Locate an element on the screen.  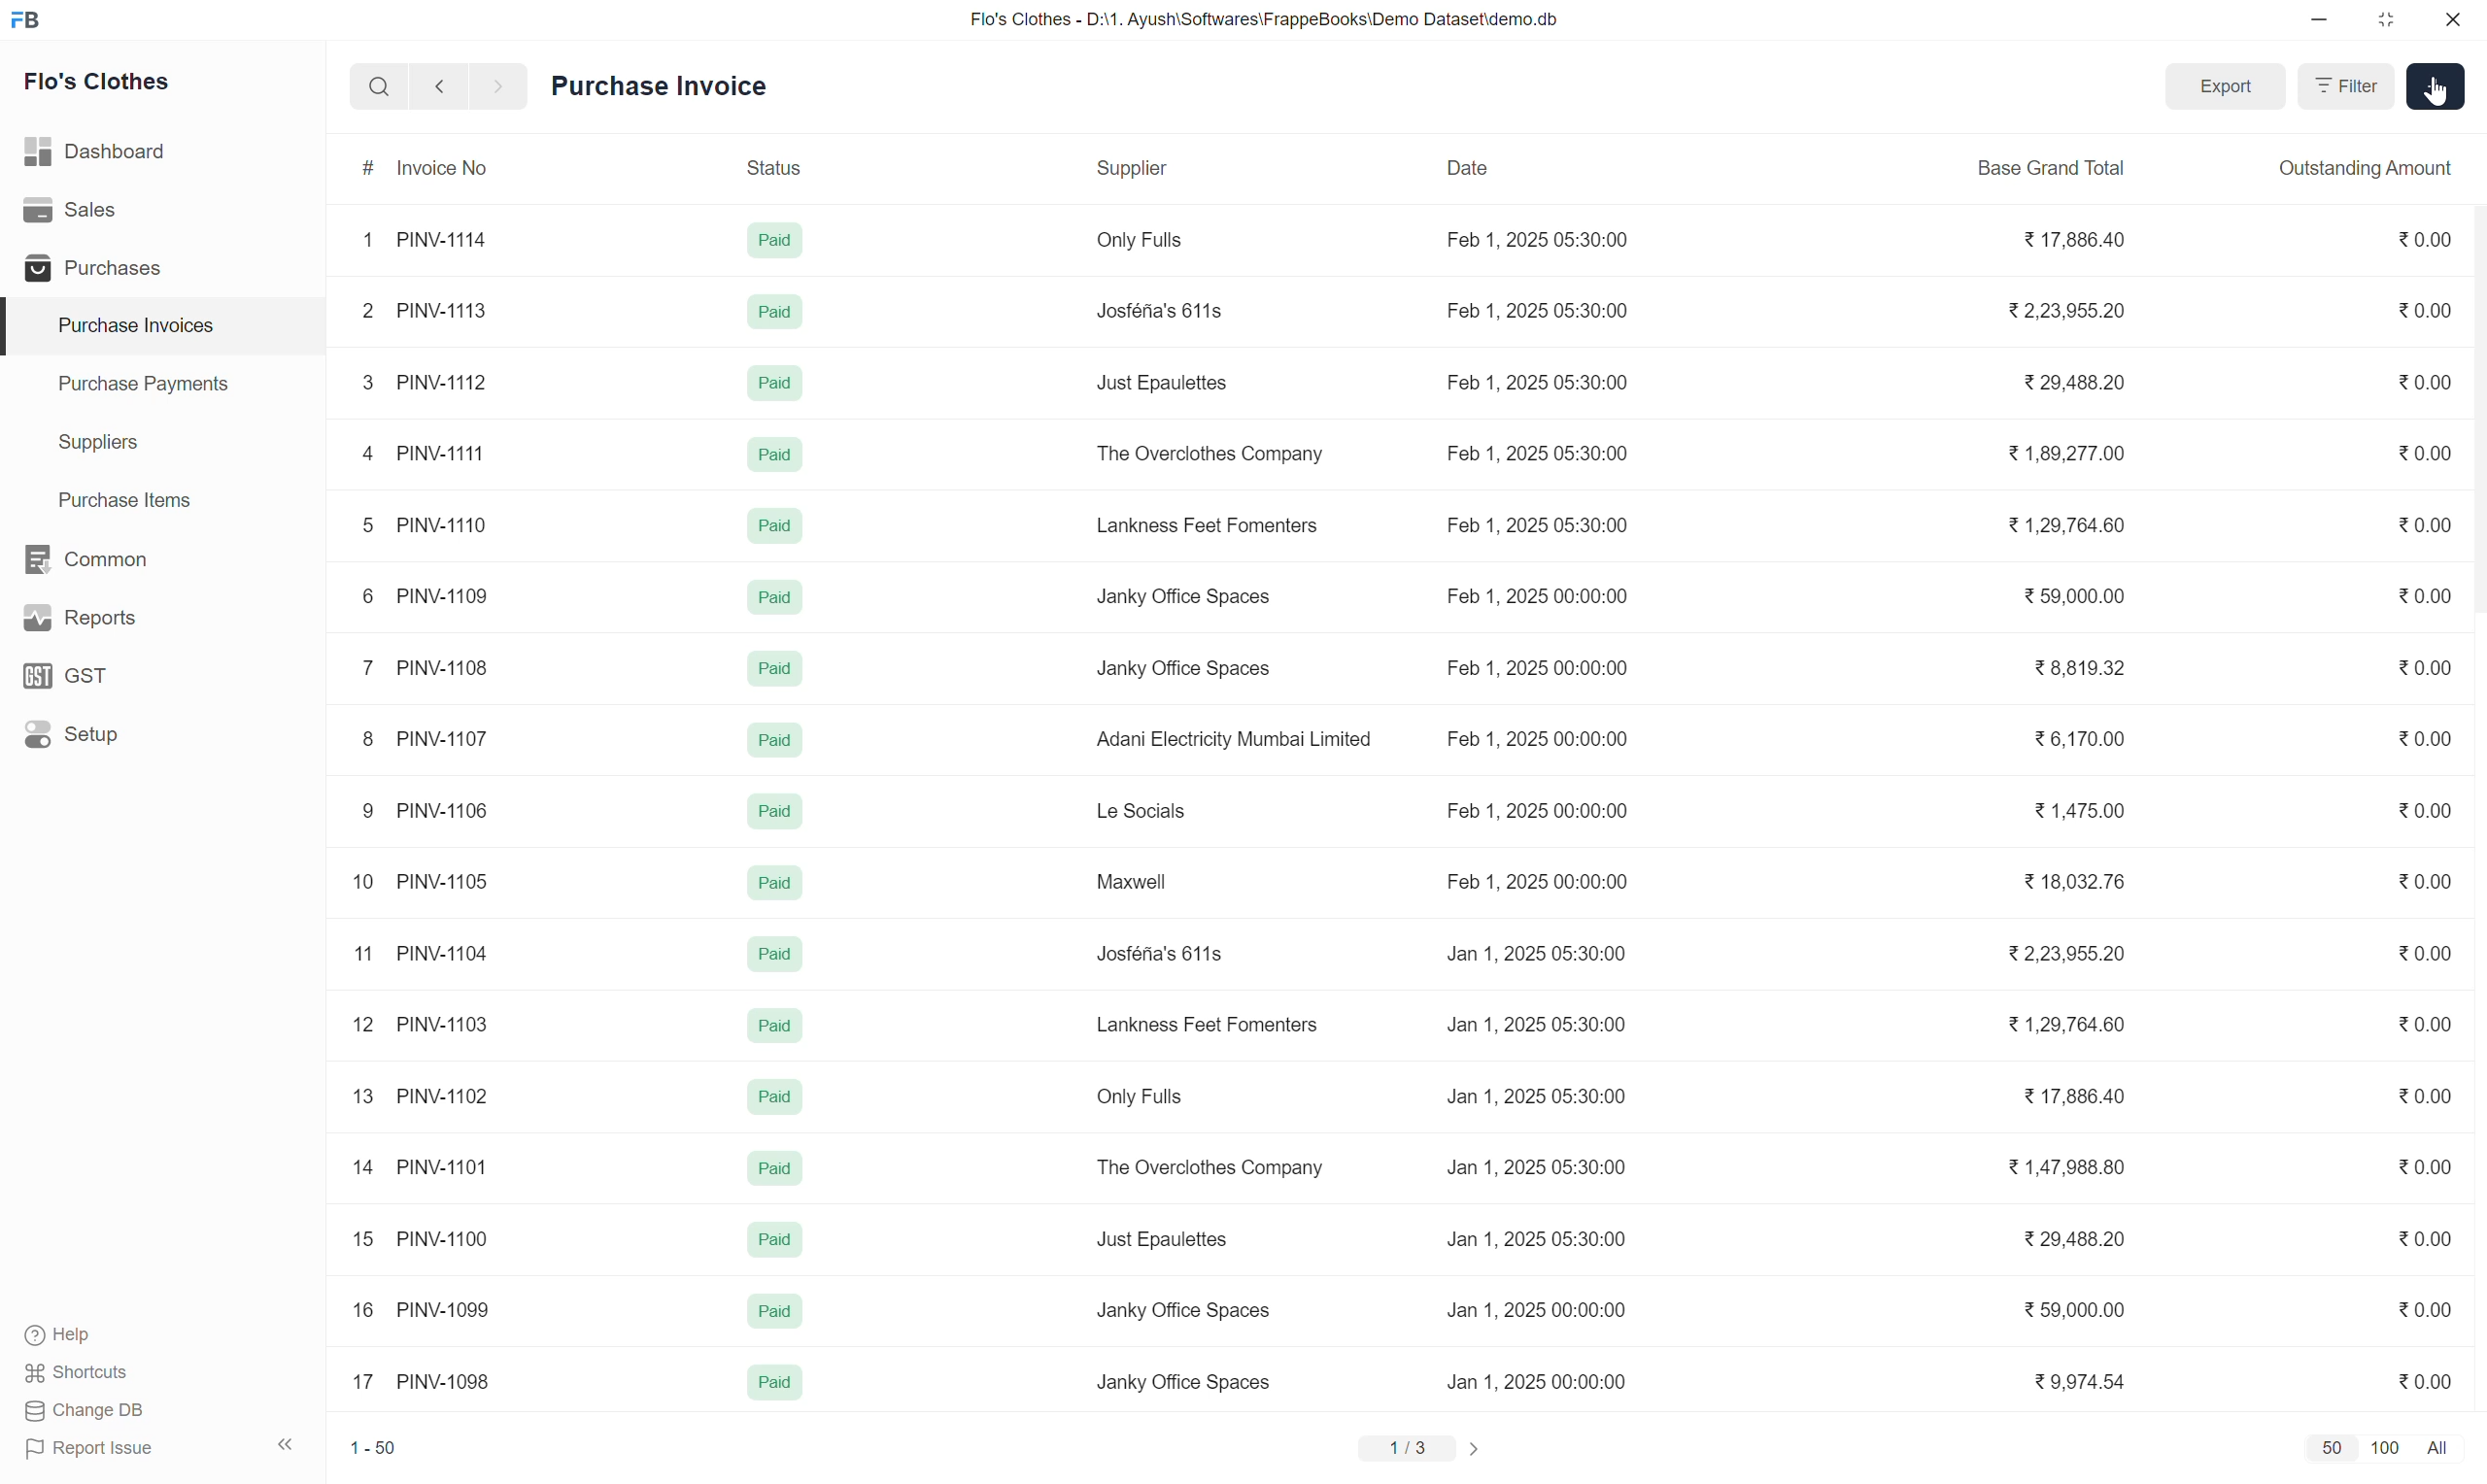
Feb 1, 2025 00:00:00 is located at coordinates (1537, 598).